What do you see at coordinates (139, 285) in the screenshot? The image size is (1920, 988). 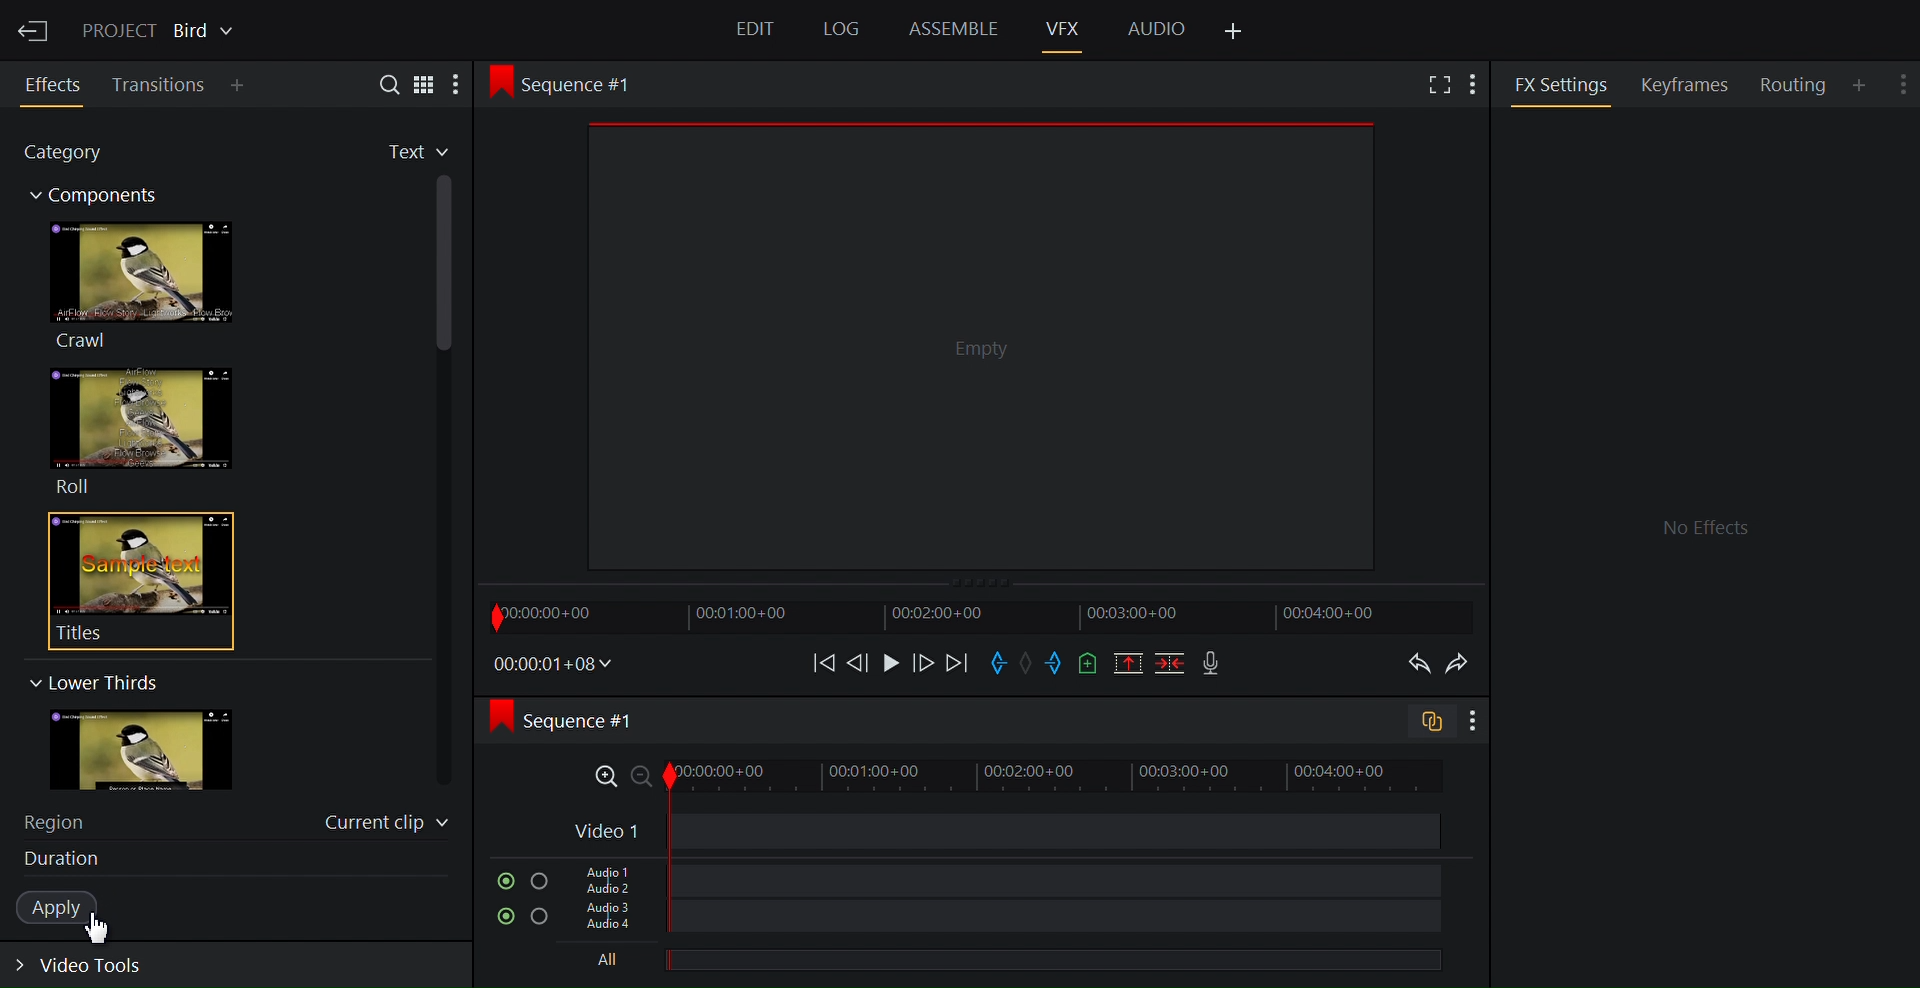 I see `Crawl` at bounding box center [139, 285].